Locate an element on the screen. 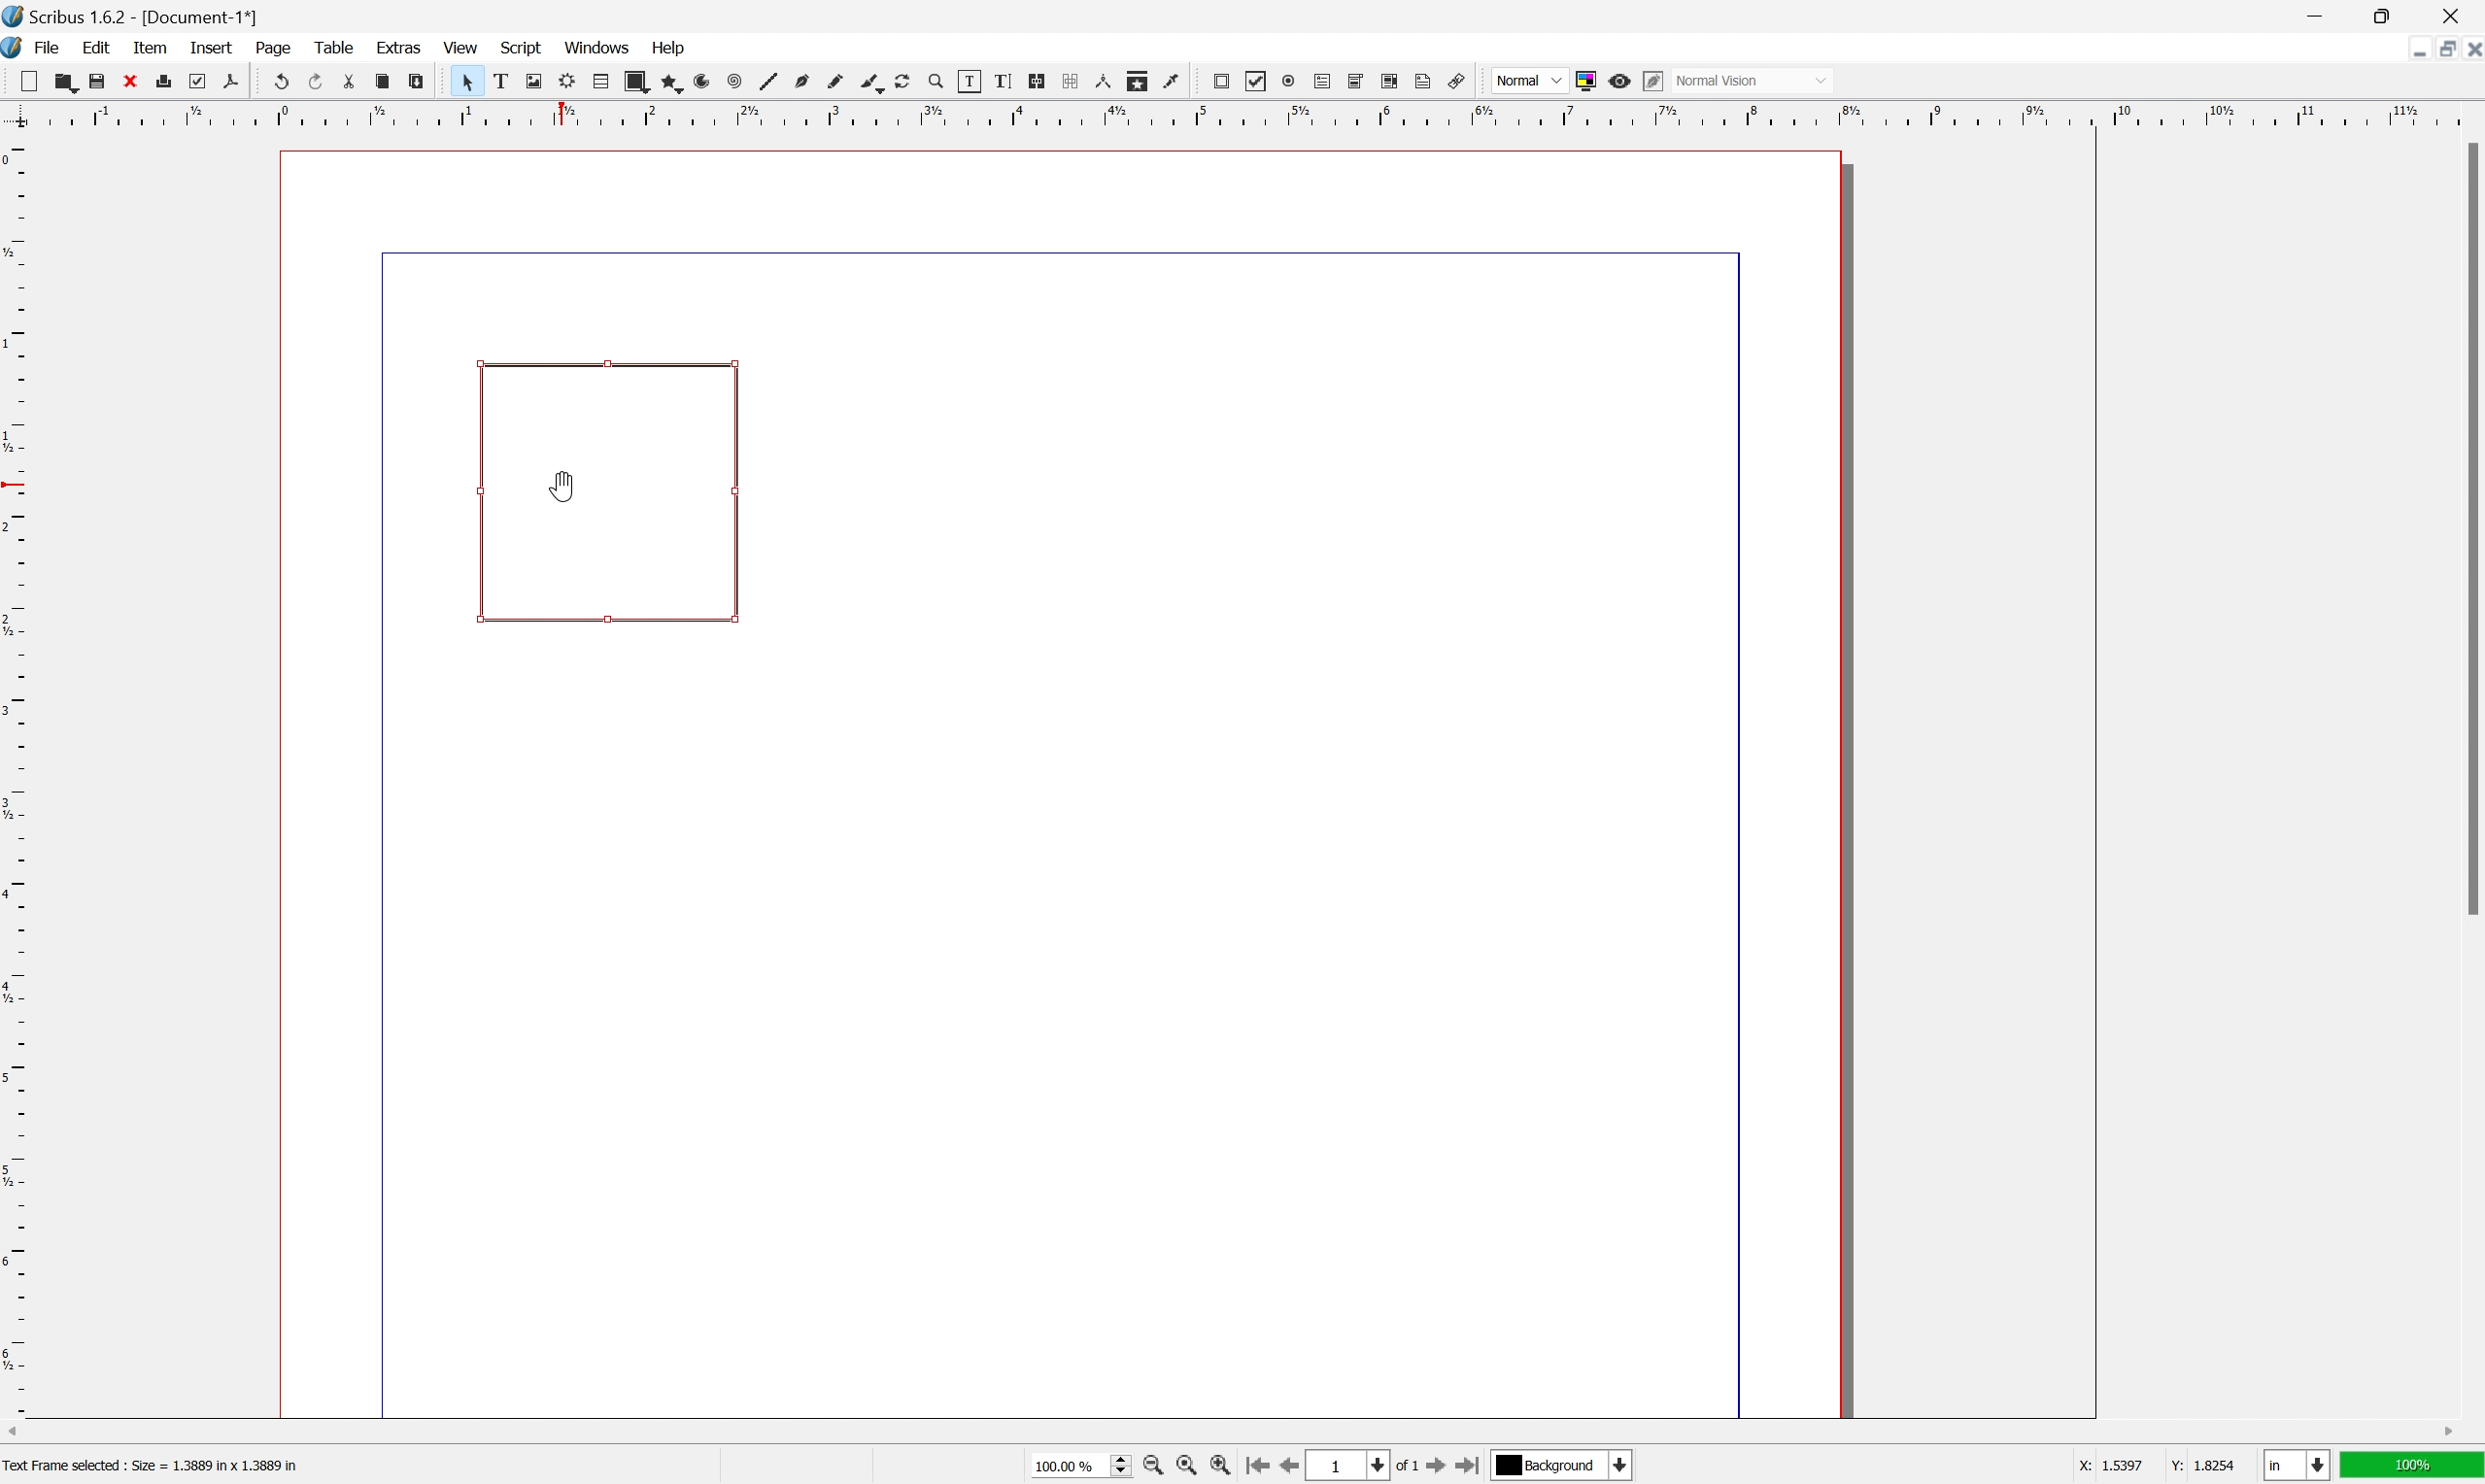  unlink text frames is located at coordinates (1068, 80).